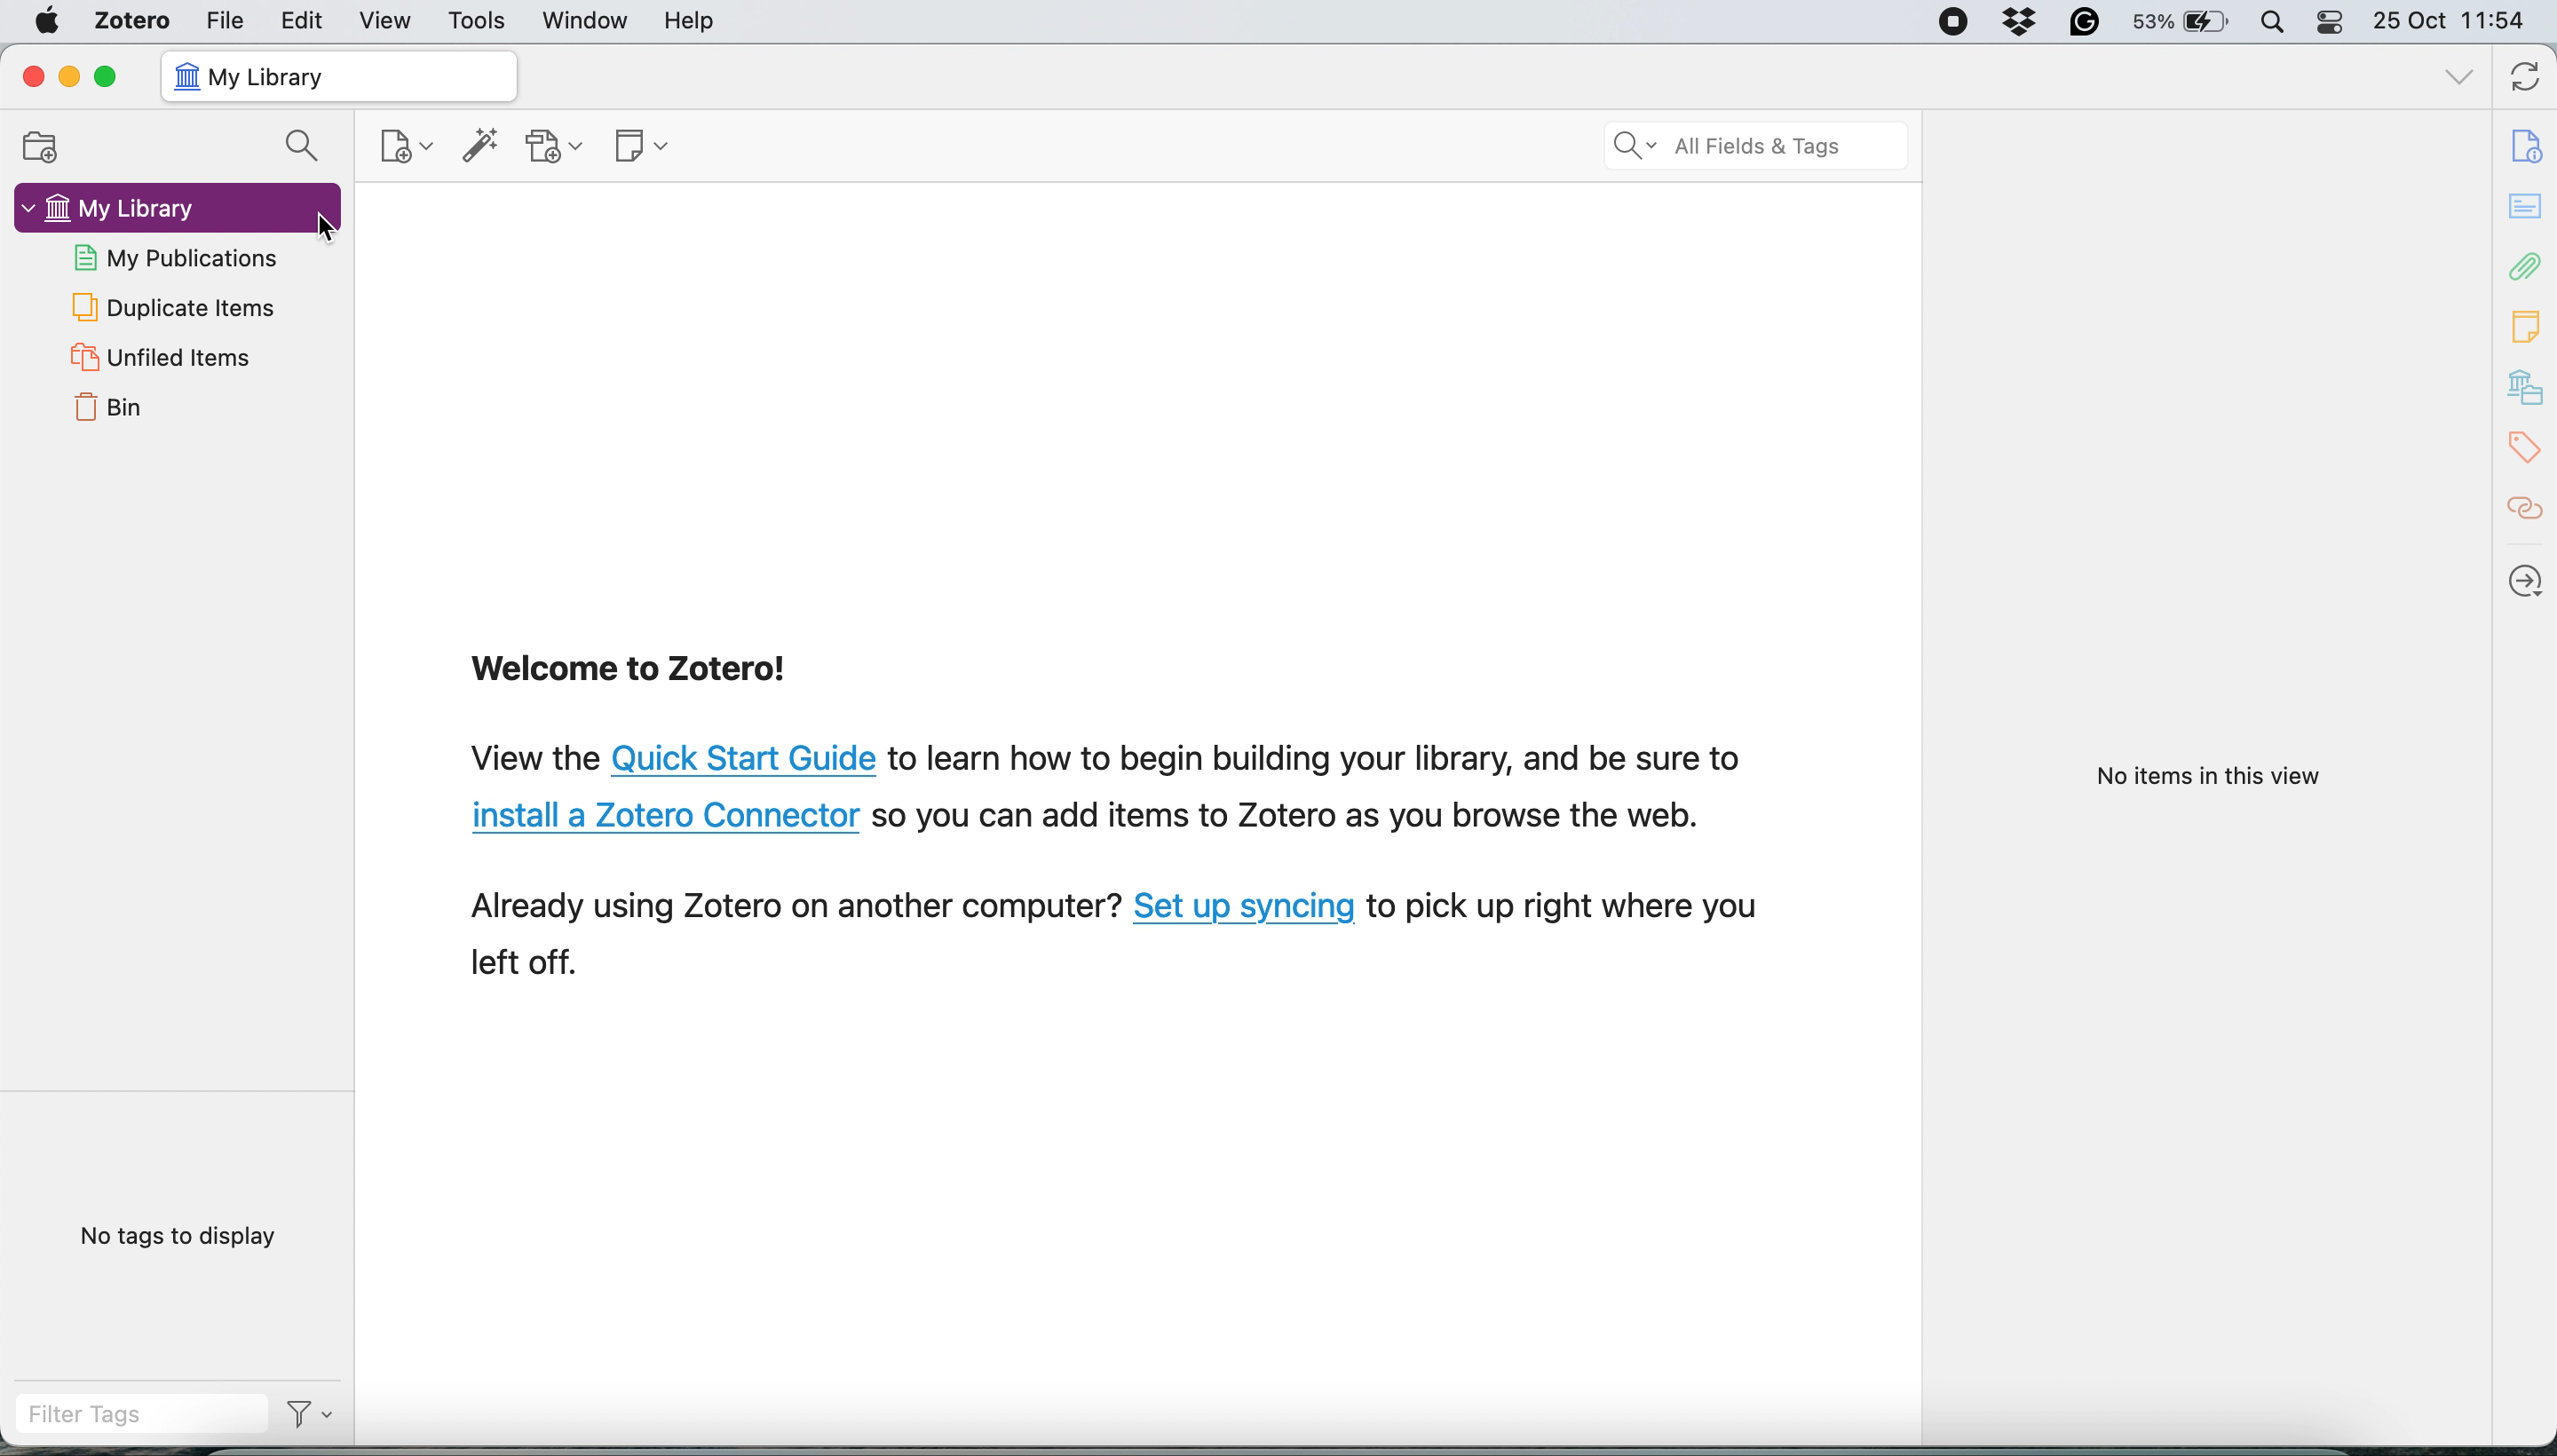 Image resolution: width=2557 pixels, height=1456 pixels. What do you see at coordinates (299, 21) in the screenshot?
I see `edit` at bounding box center [299, 21].